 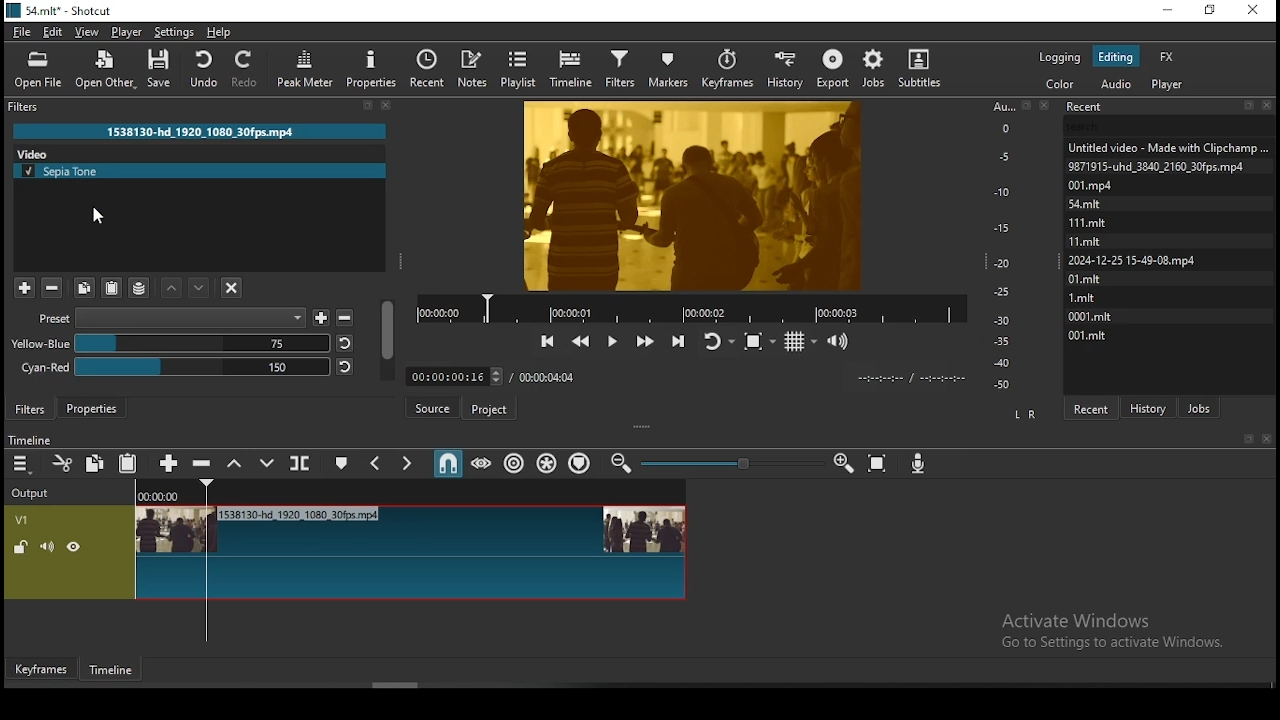 I want to click on properties, so click(x=372, y=69).